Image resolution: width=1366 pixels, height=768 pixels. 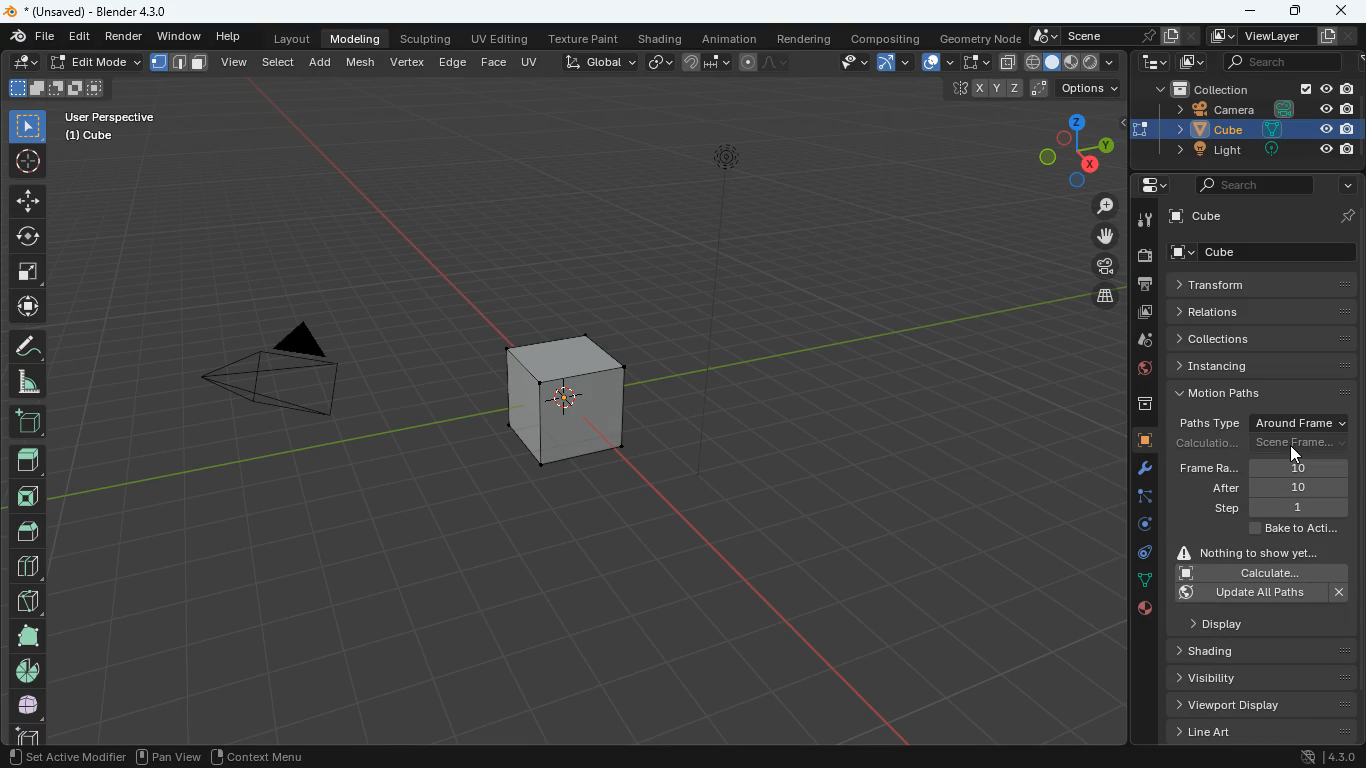 What do you see at coordinates (1285, 36) in the screenshot?
I see `view layer` at bounding box center [1285, 36].